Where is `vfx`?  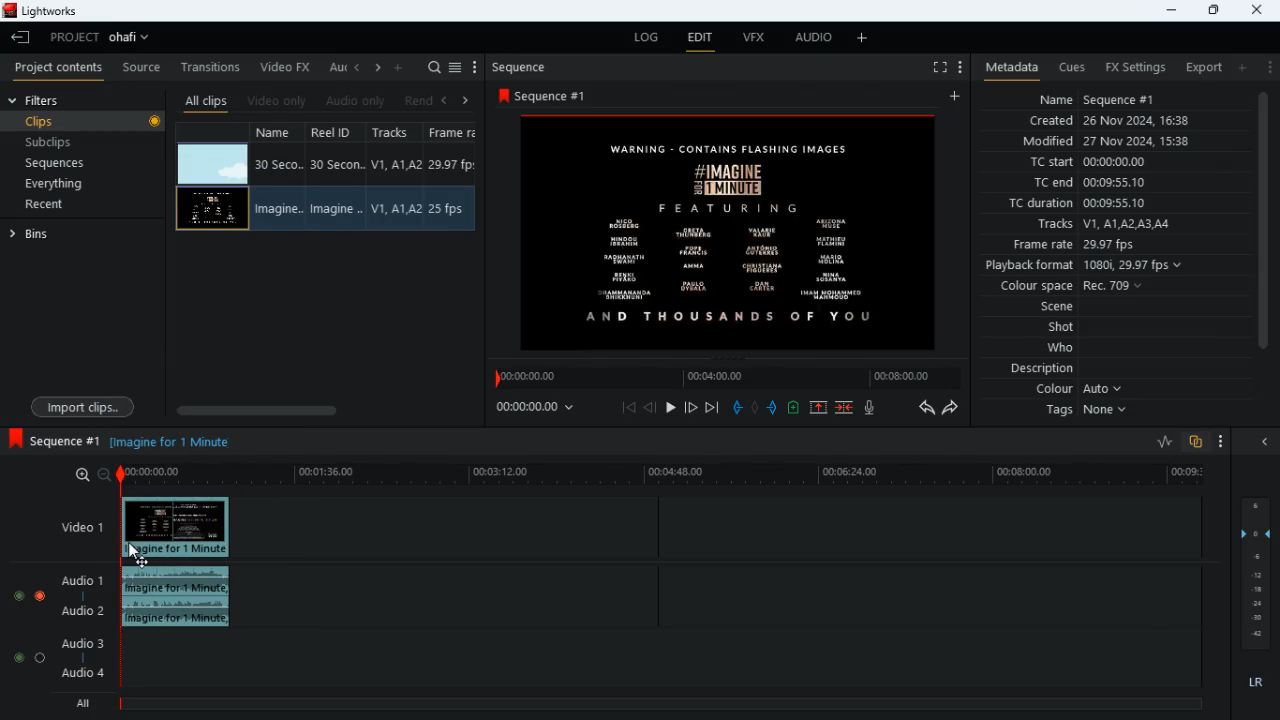 vfx is located at coordinates (750, 38).